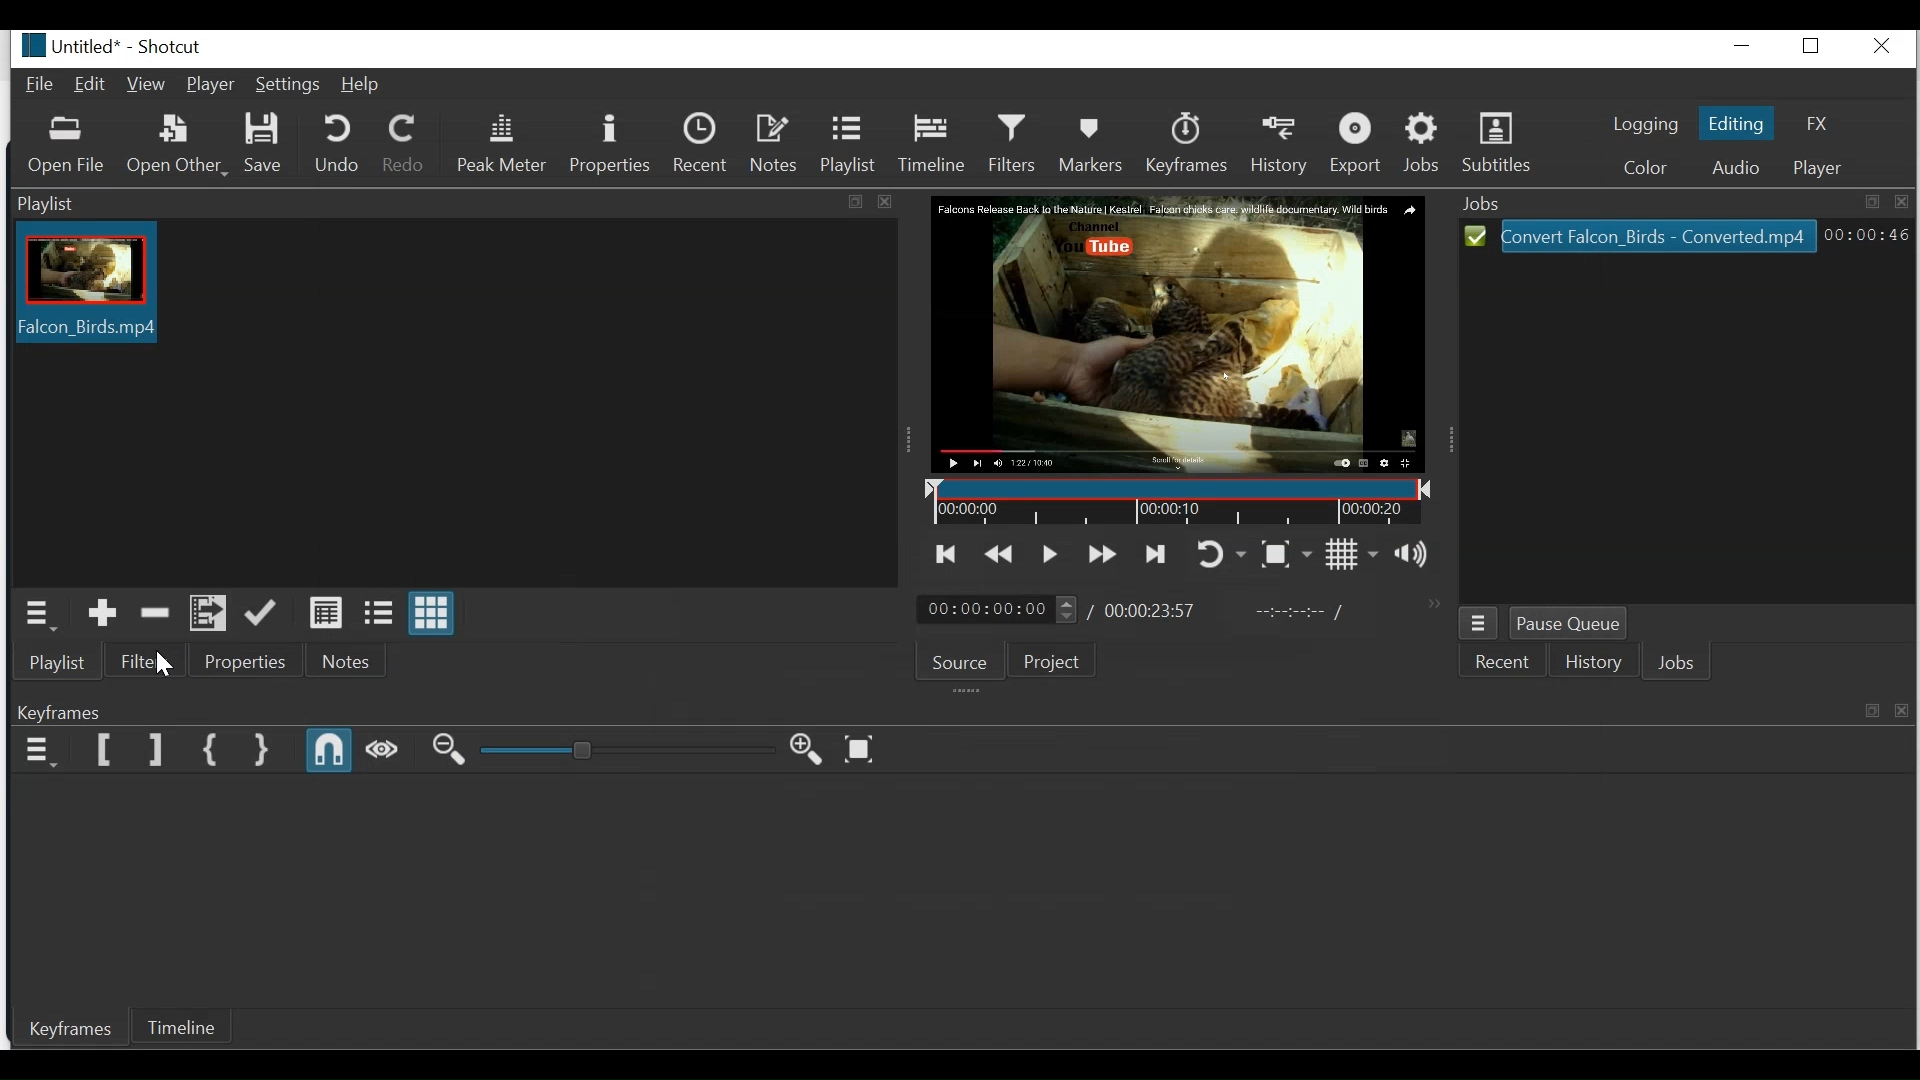  I want to click on Add to the playlist, so click(103, 613).